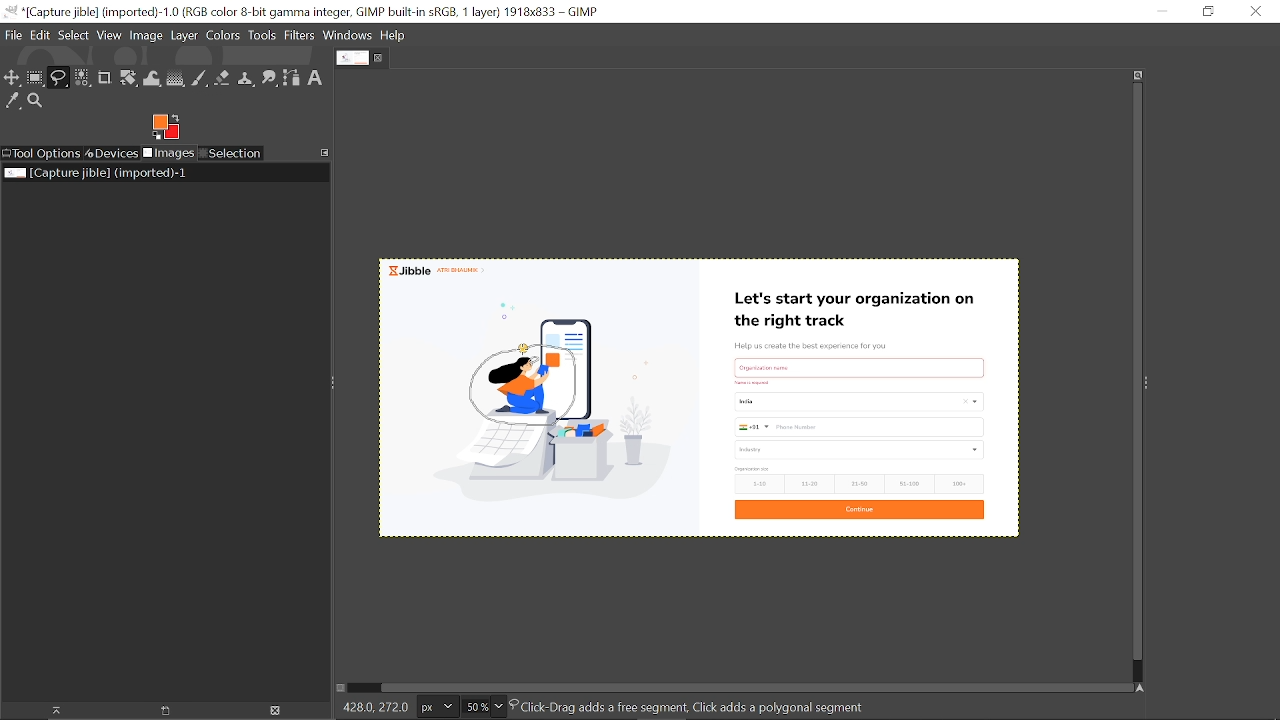 This screenshot has height=720, width=1280. I want to click on Navigate this window, so click(1144, 689).